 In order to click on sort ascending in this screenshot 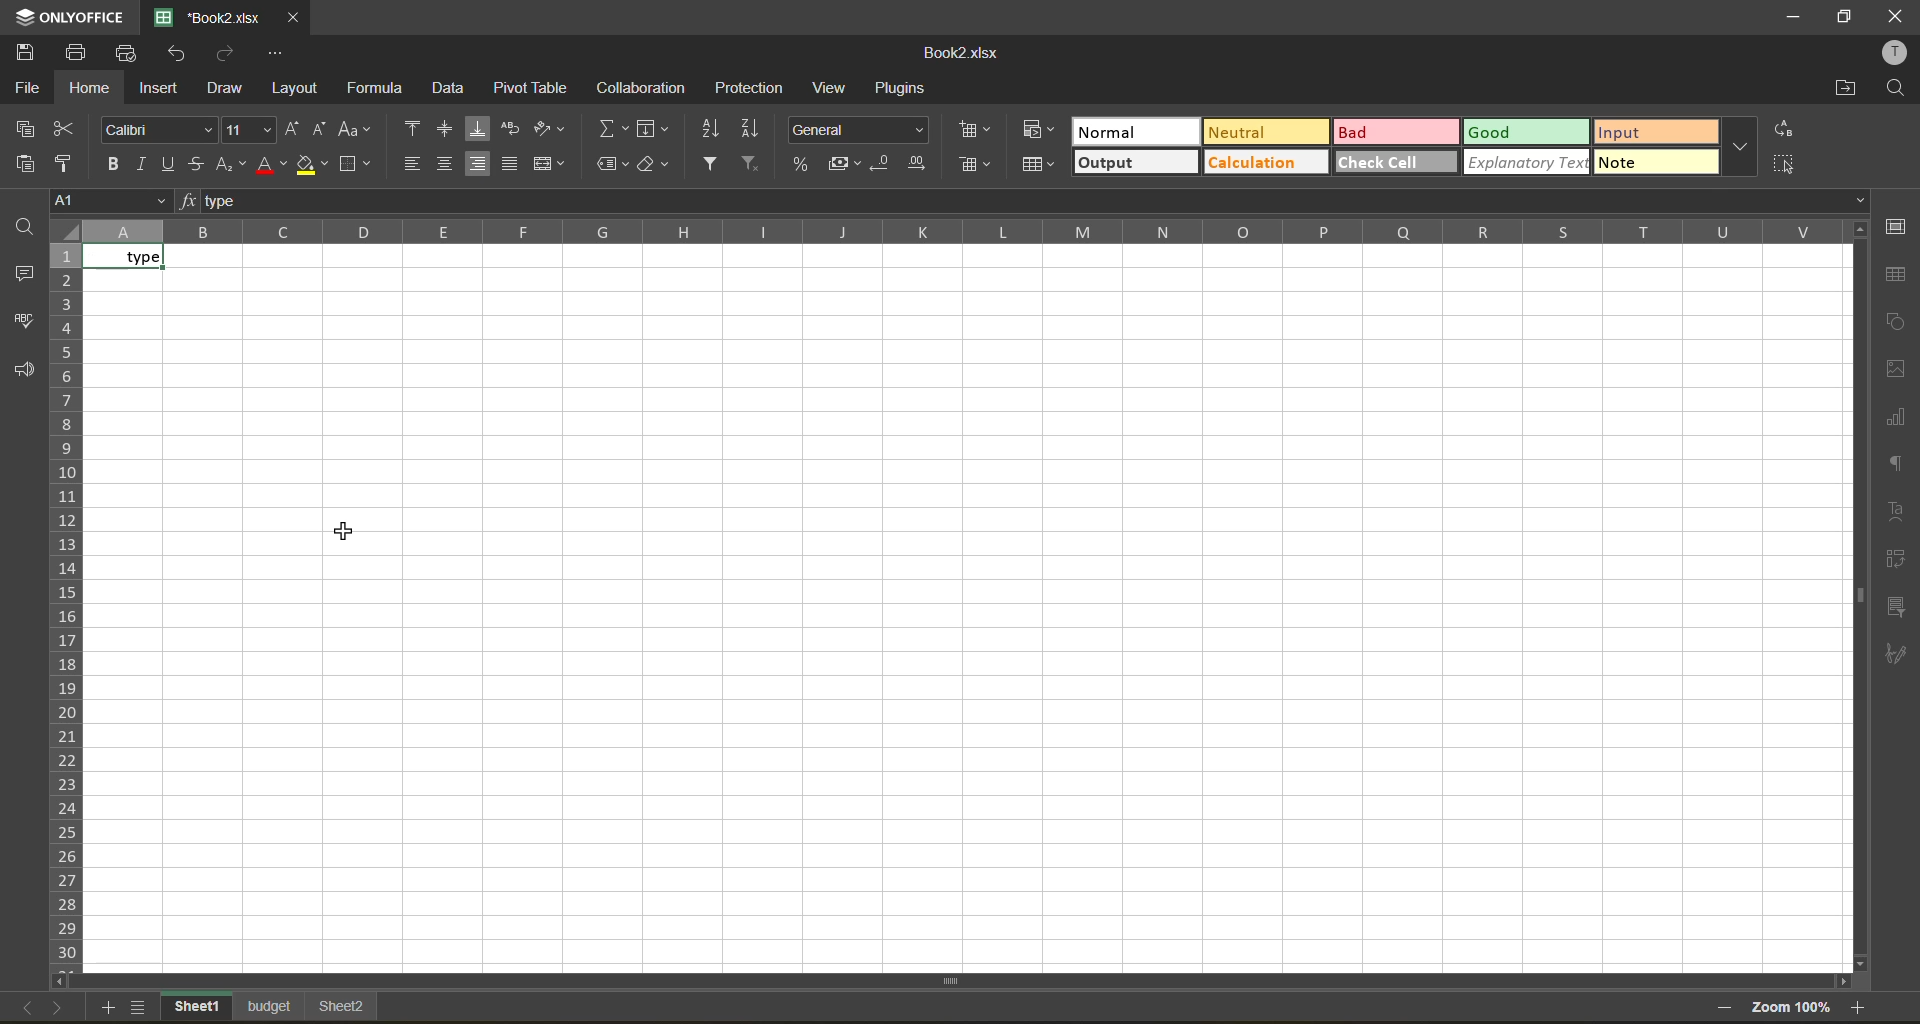, I will do `click(712, 129)`.